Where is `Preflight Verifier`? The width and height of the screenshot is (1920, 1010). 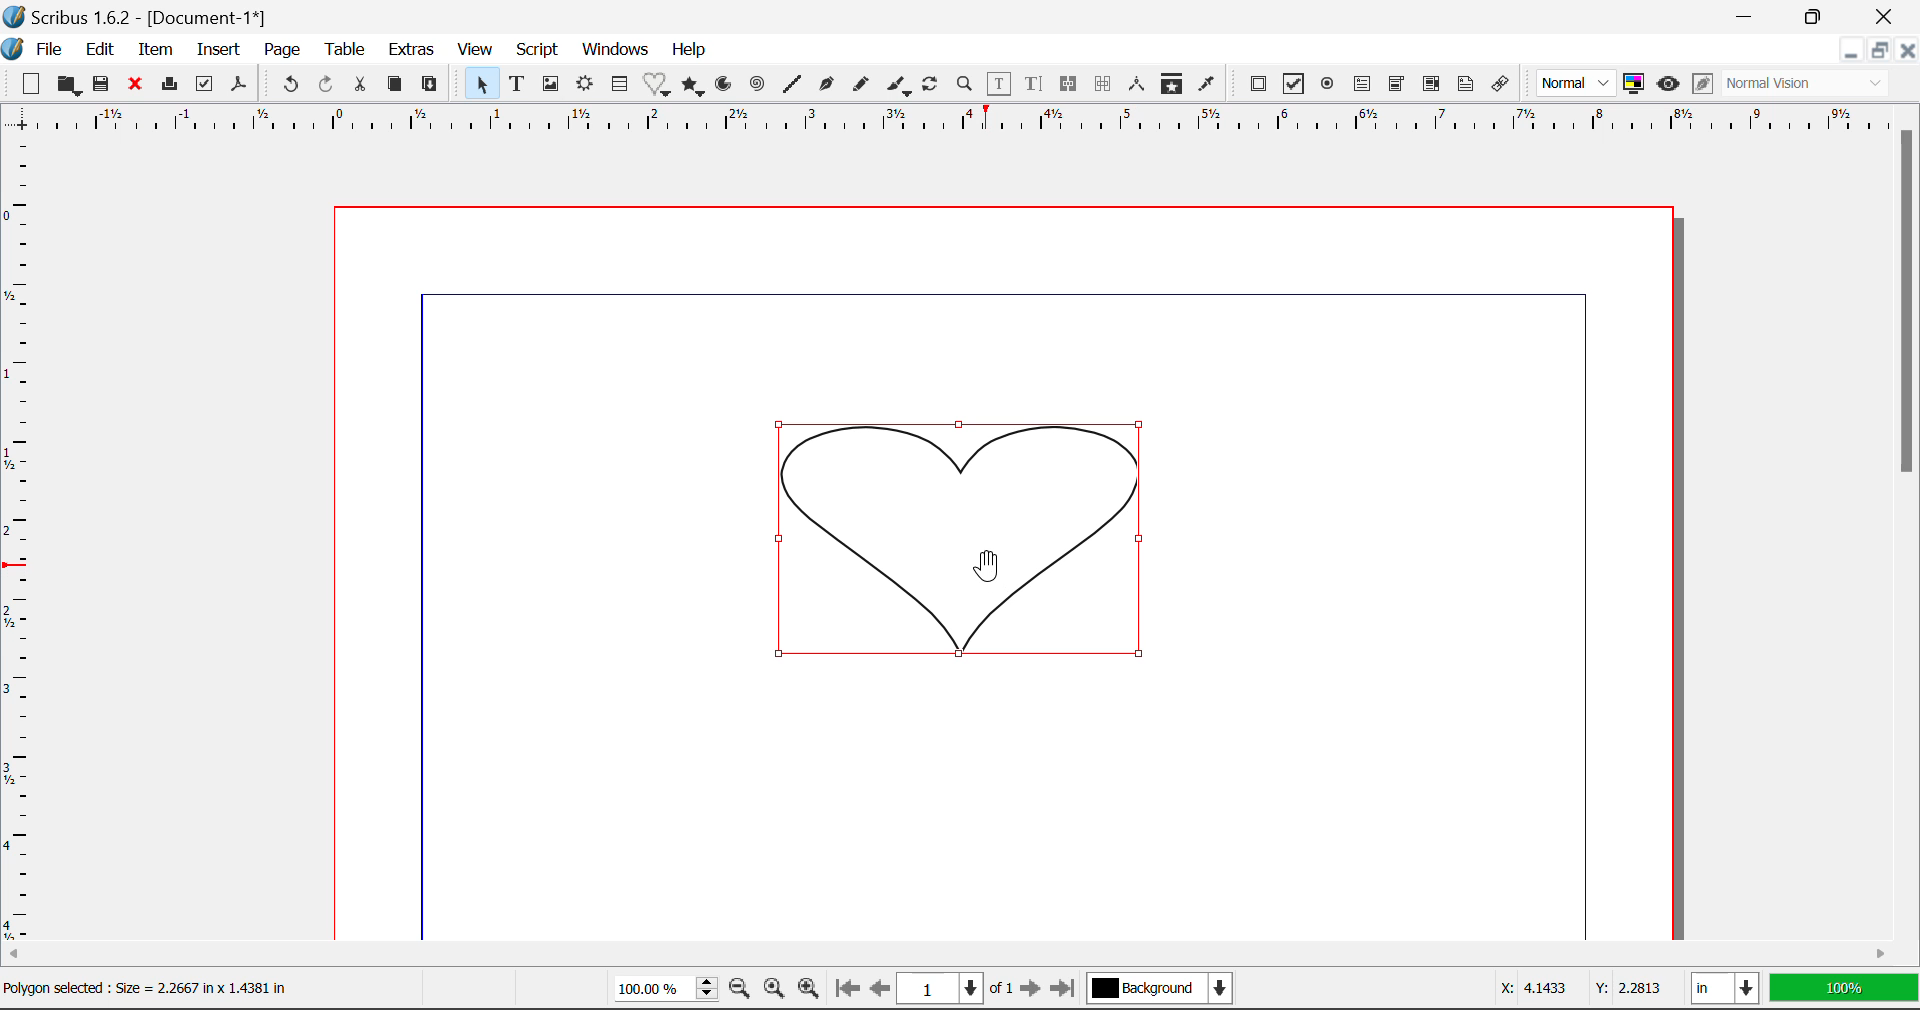 Preflight Verifier is located at coordinates (206, 89).